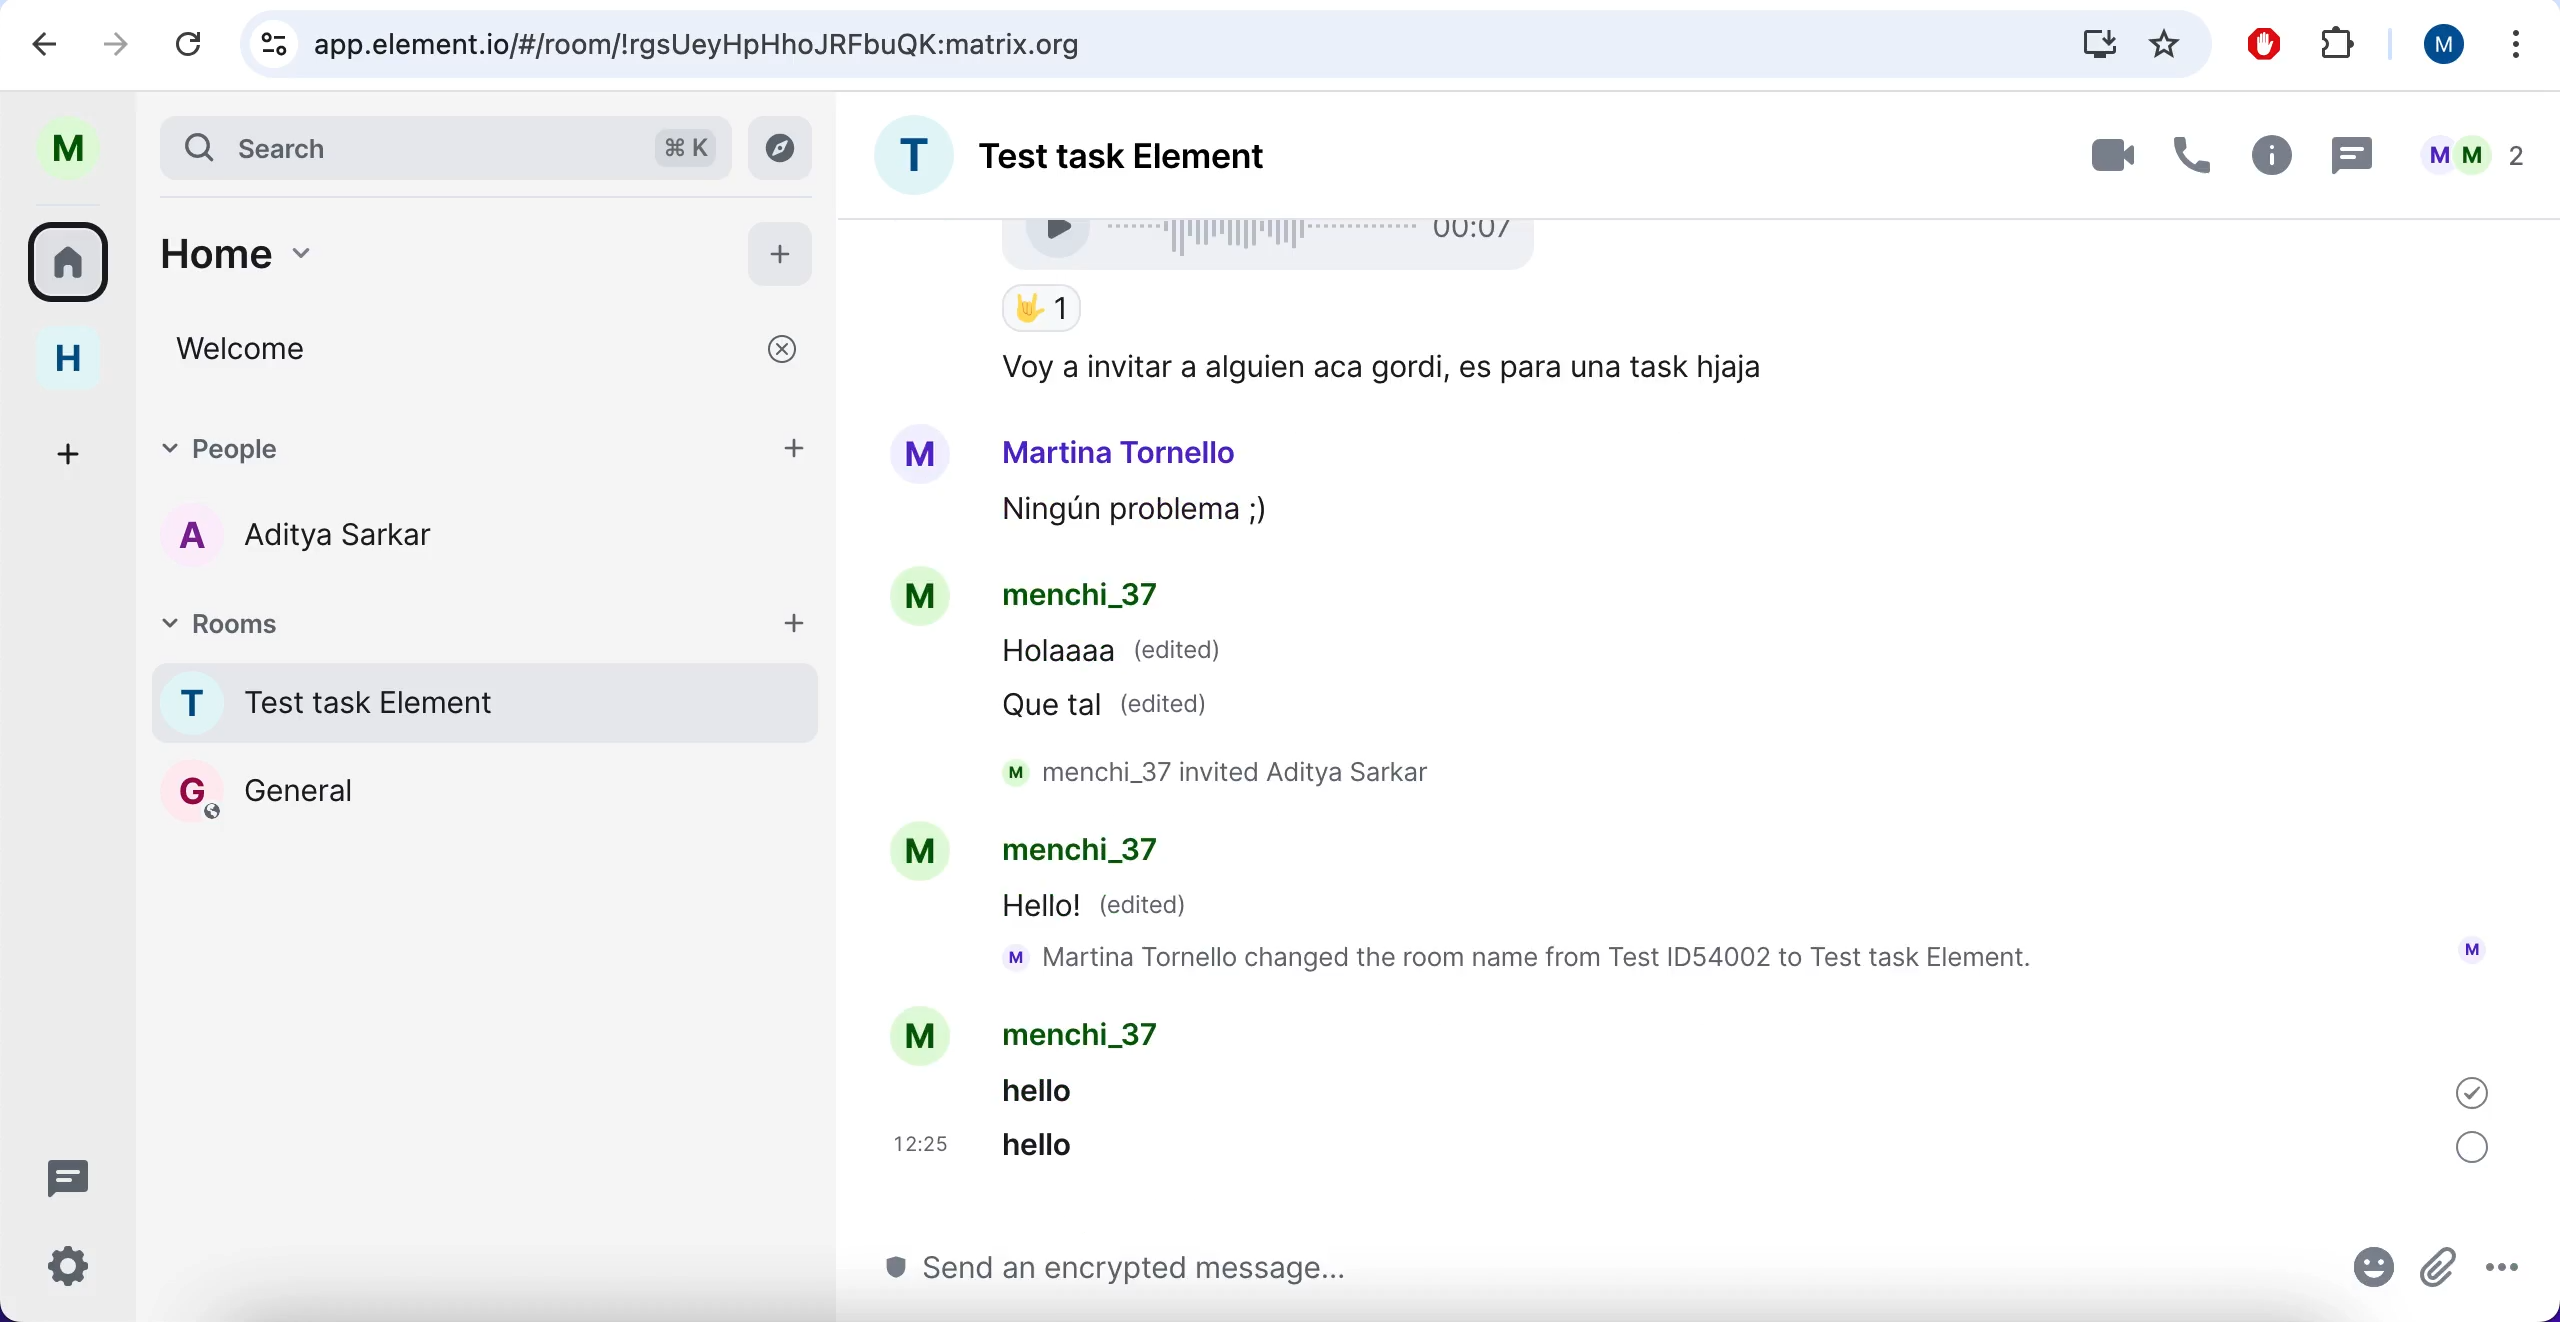 The image size is (2560, 1322). I want to click on Martina Tornello, so click(1118, 449).